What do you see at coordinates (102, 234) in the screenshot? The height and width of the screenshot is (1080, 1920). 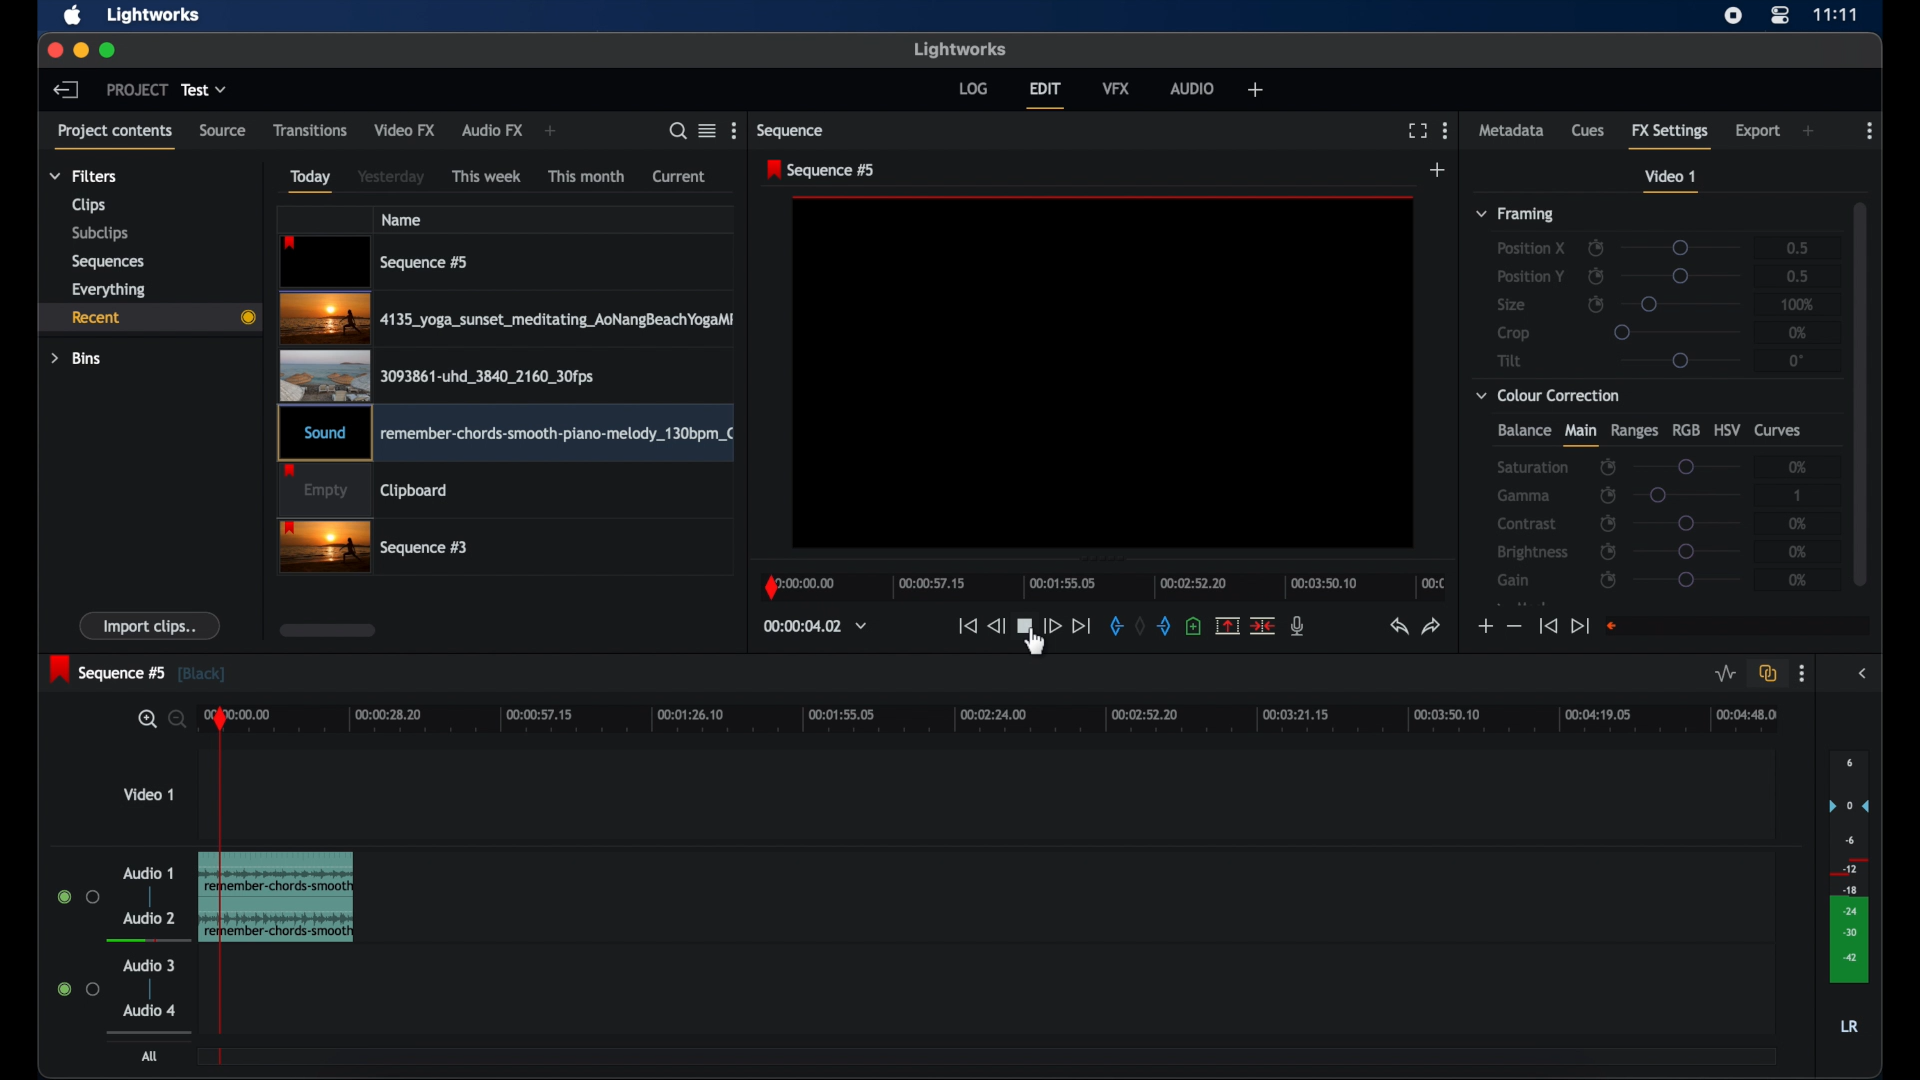 I see `subclips` at bounding box center [102, 234].